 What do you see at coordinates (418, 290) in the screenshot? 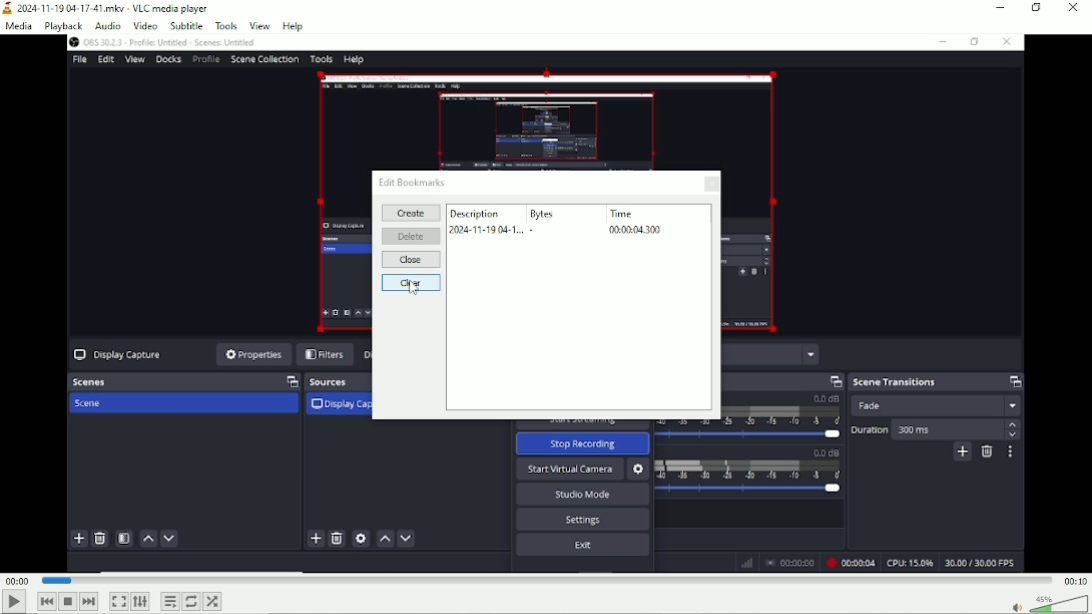
I see `Mouse Cursor` at bounding box center [418, 290].